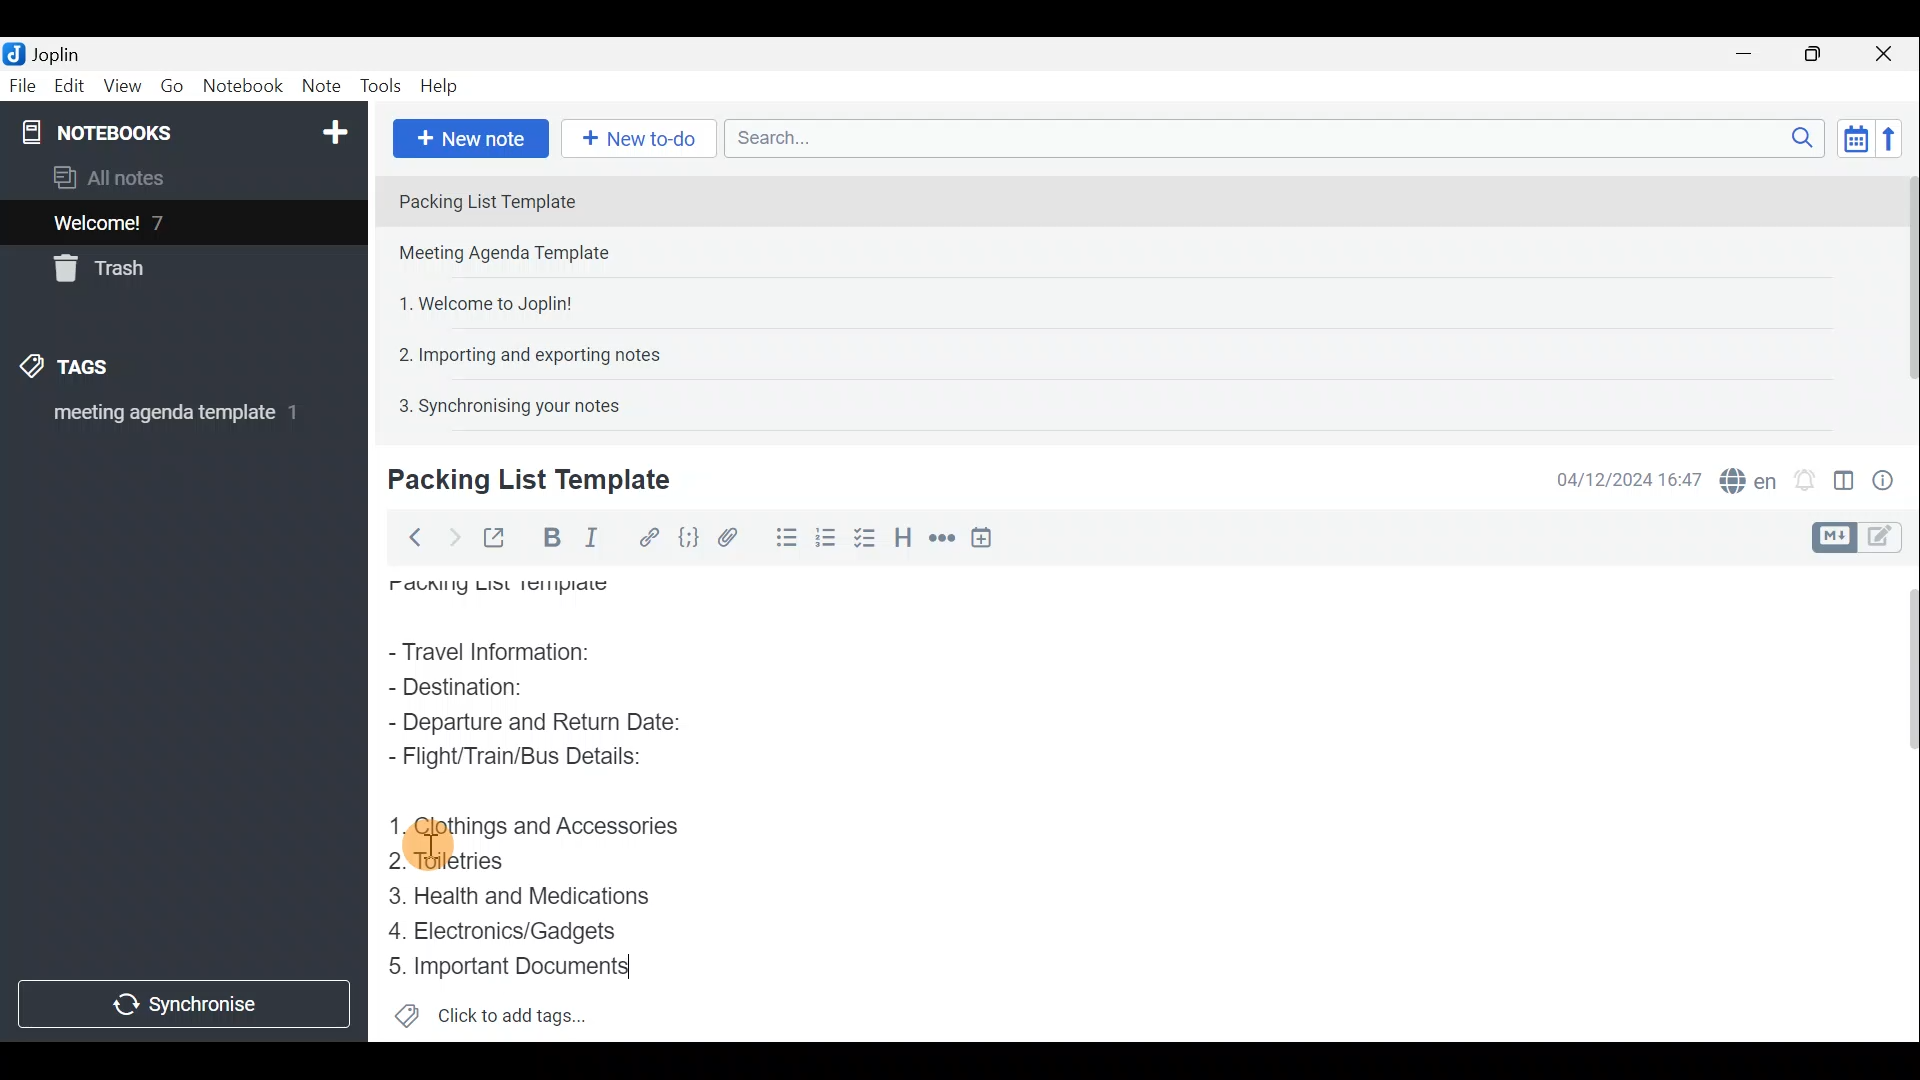  What do you see at coordinates (1629, 478) in the screenshot?
I see `Date & time` at bounding box center [1629, 478].